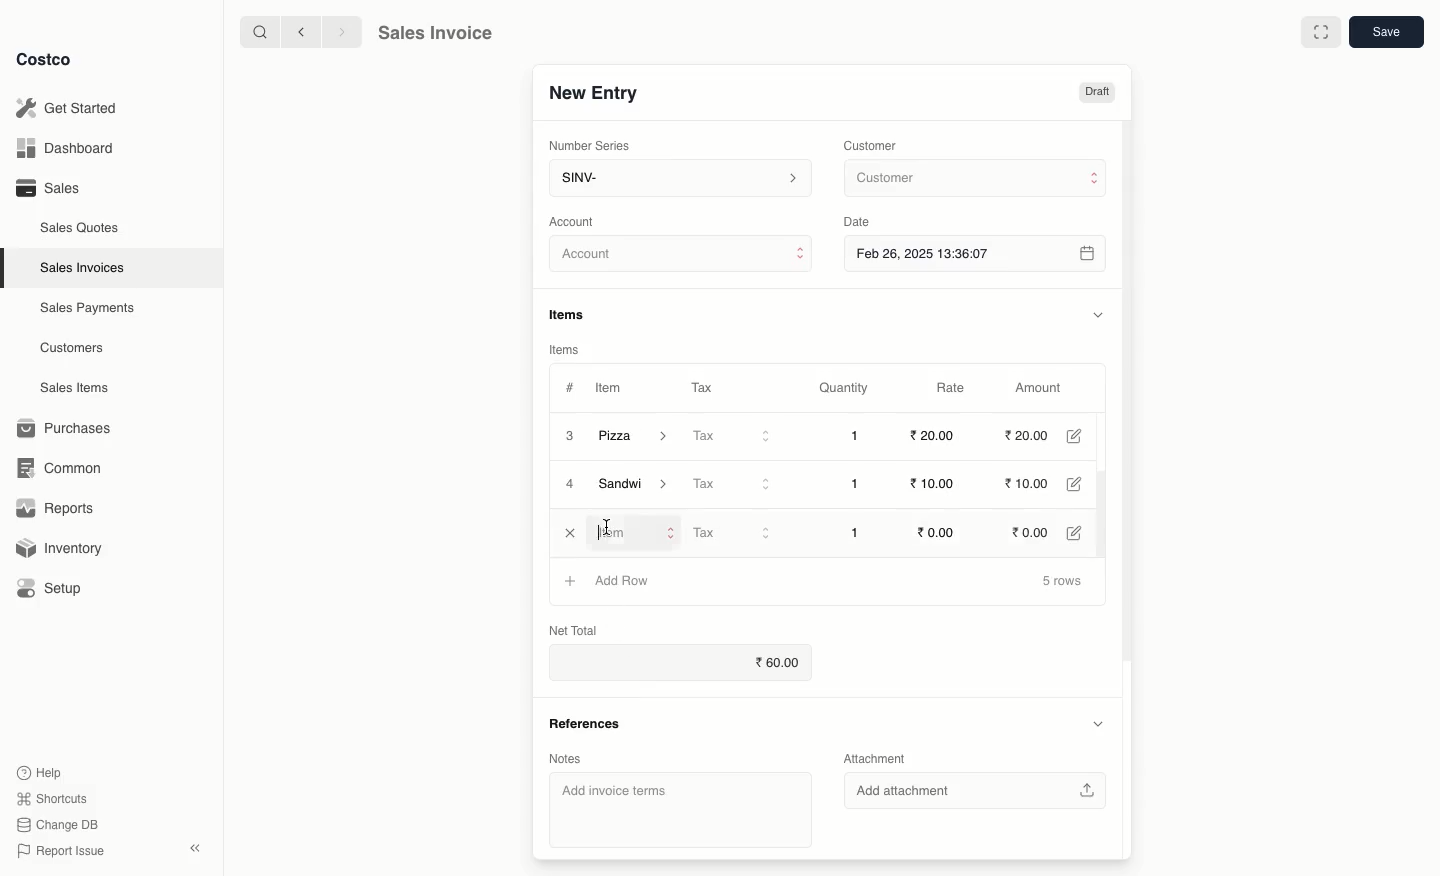 The image size is (1440, 876). Describe the element at coordinates (592, 92) in the screenshot. I see `New Entry` at that location.